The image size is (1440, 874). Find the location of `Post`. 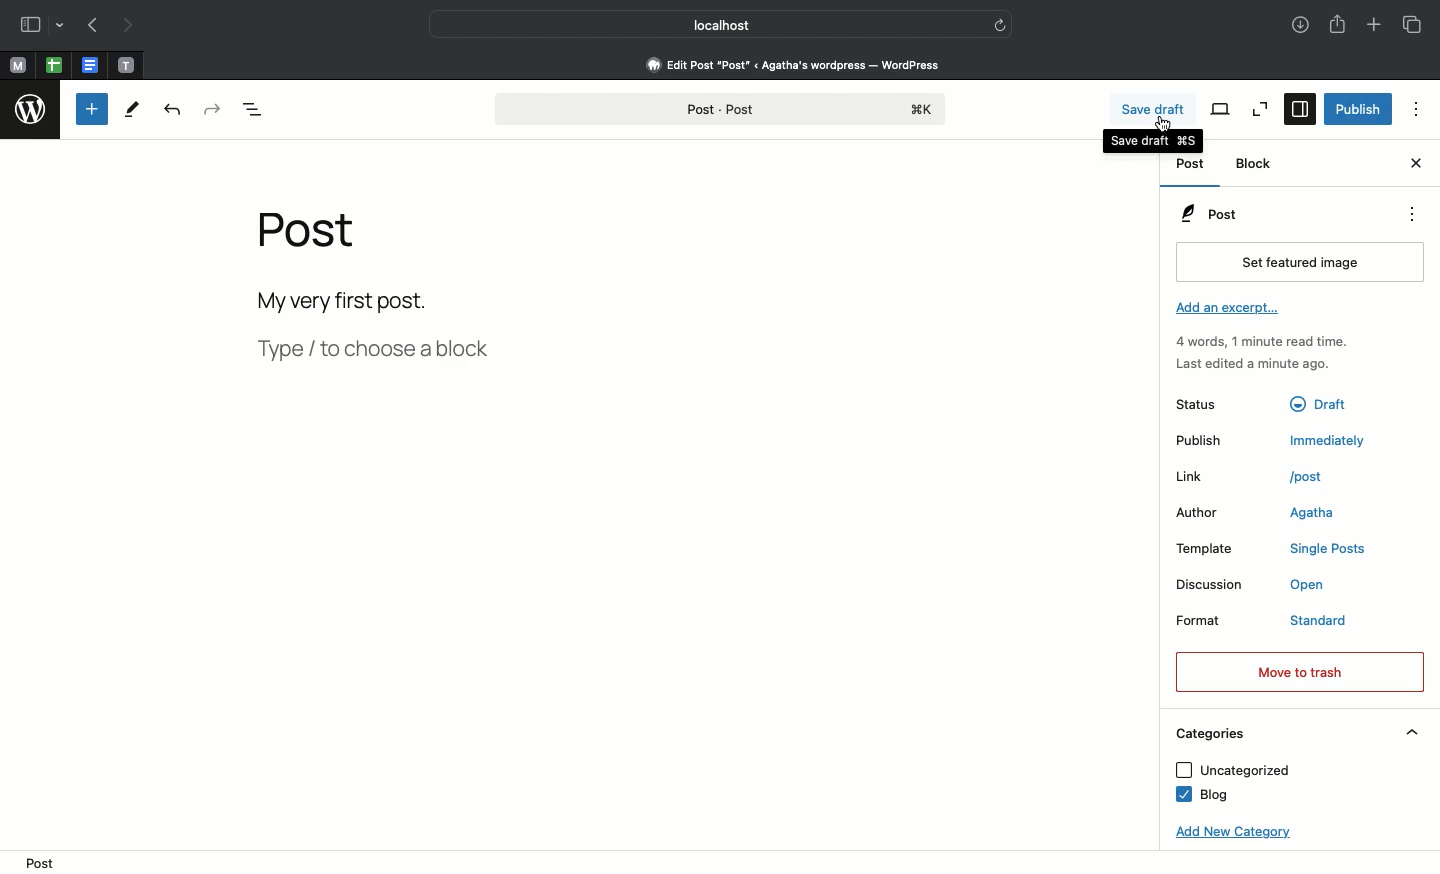

Post is located at coordinates (1208, 214).